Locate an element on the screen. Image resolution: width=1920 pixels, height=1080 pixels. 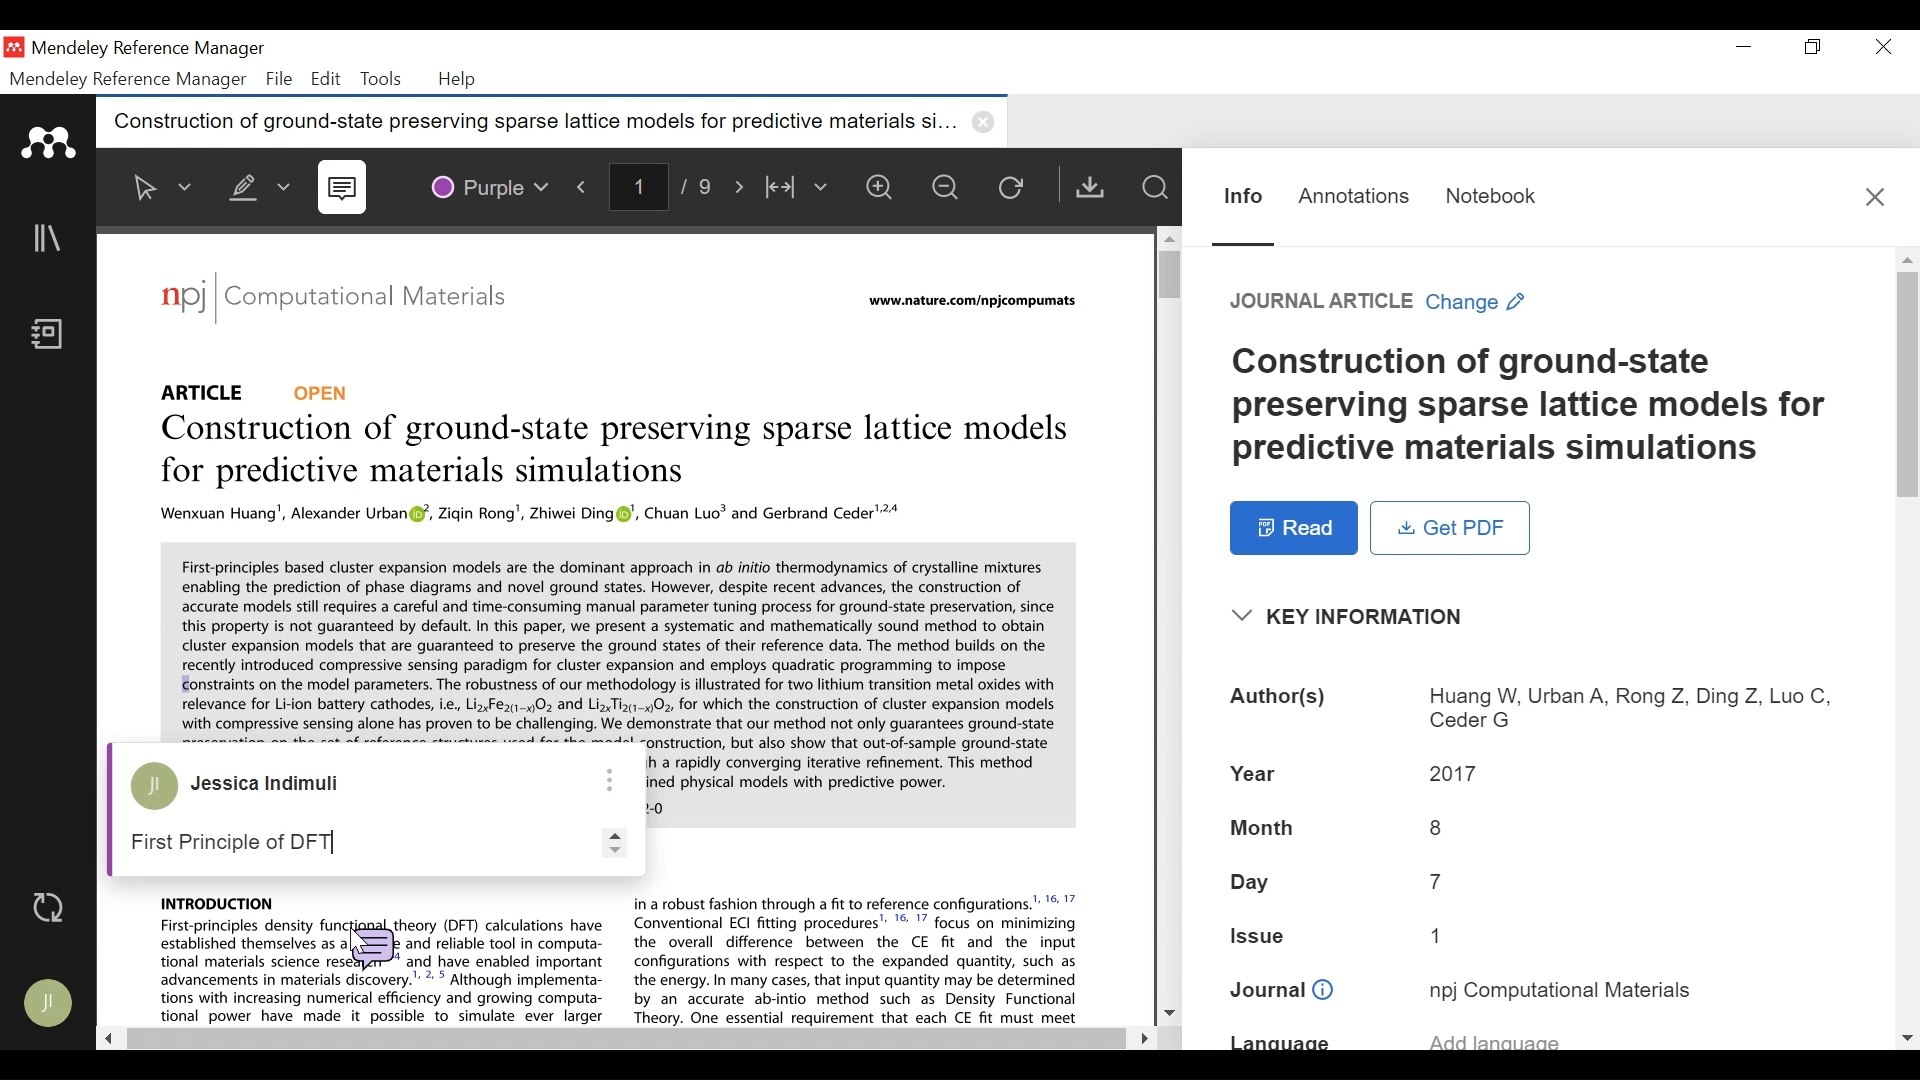
Find in Files is located at coordinates (1157, 188).